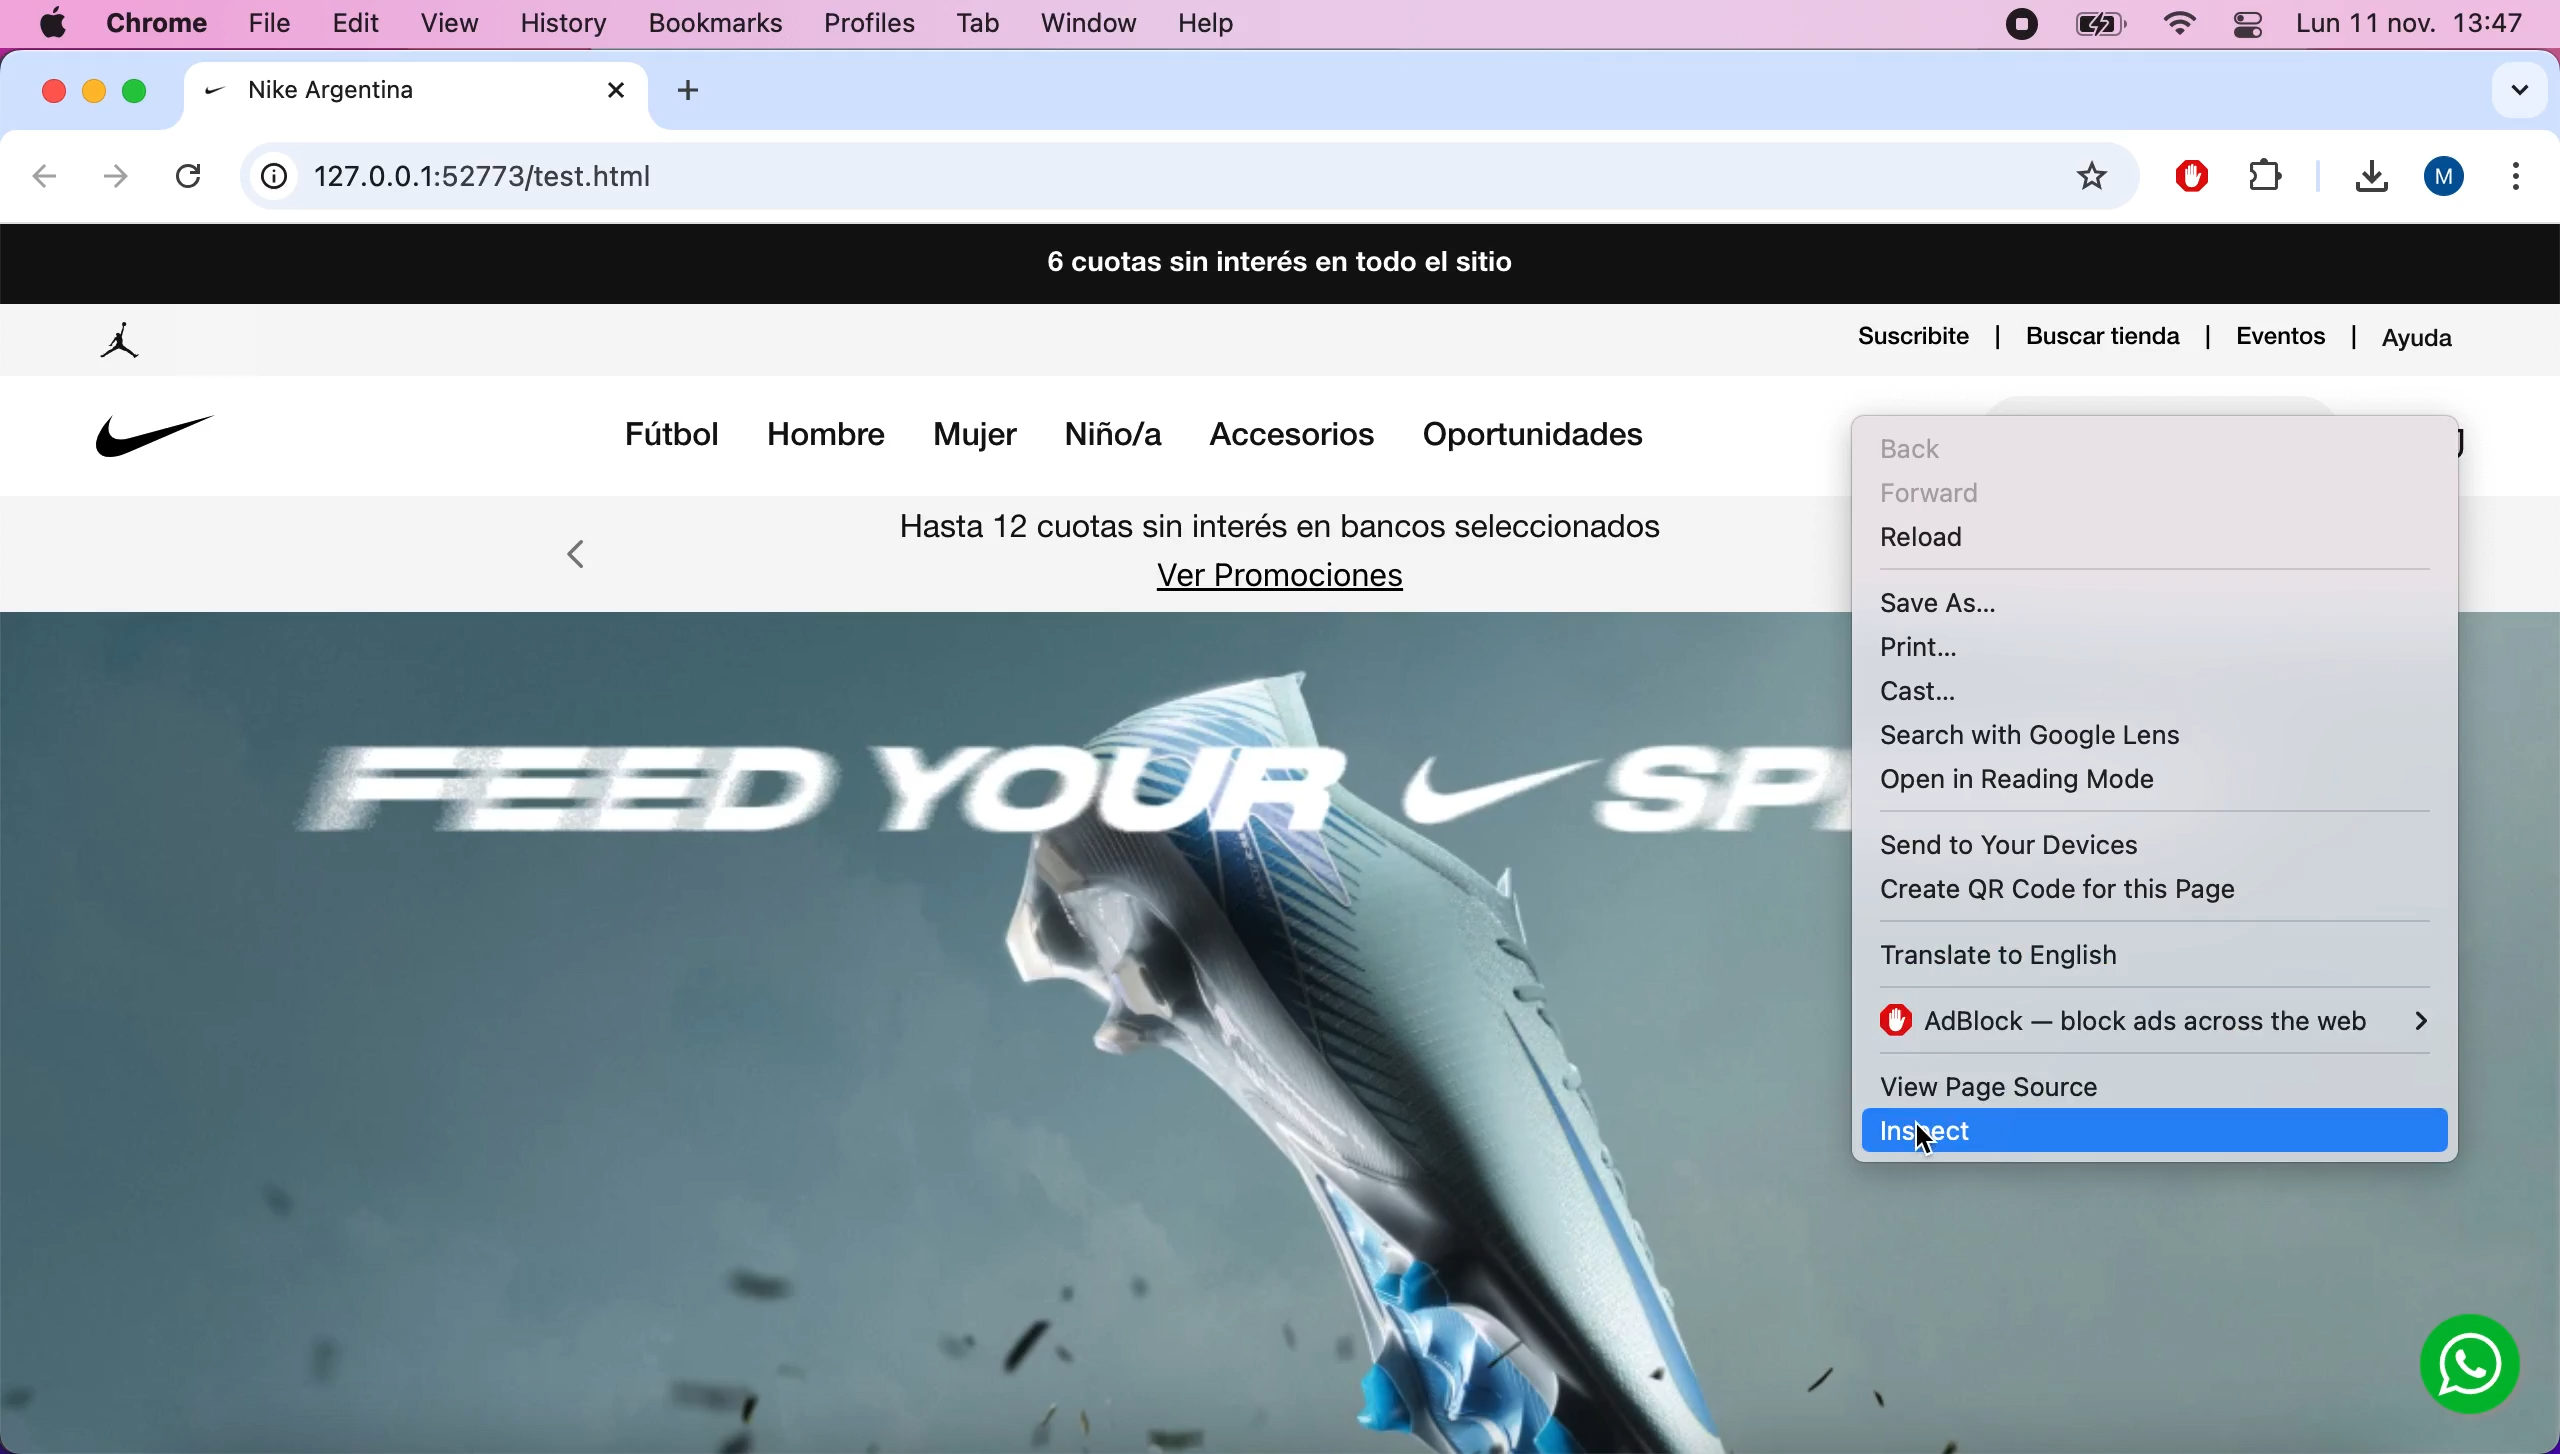 The width and height of the screenshot is (2560, 1454). Describe the element at coordinates (1276, 577) in the screenshot. I see `View Promotions` at that location.